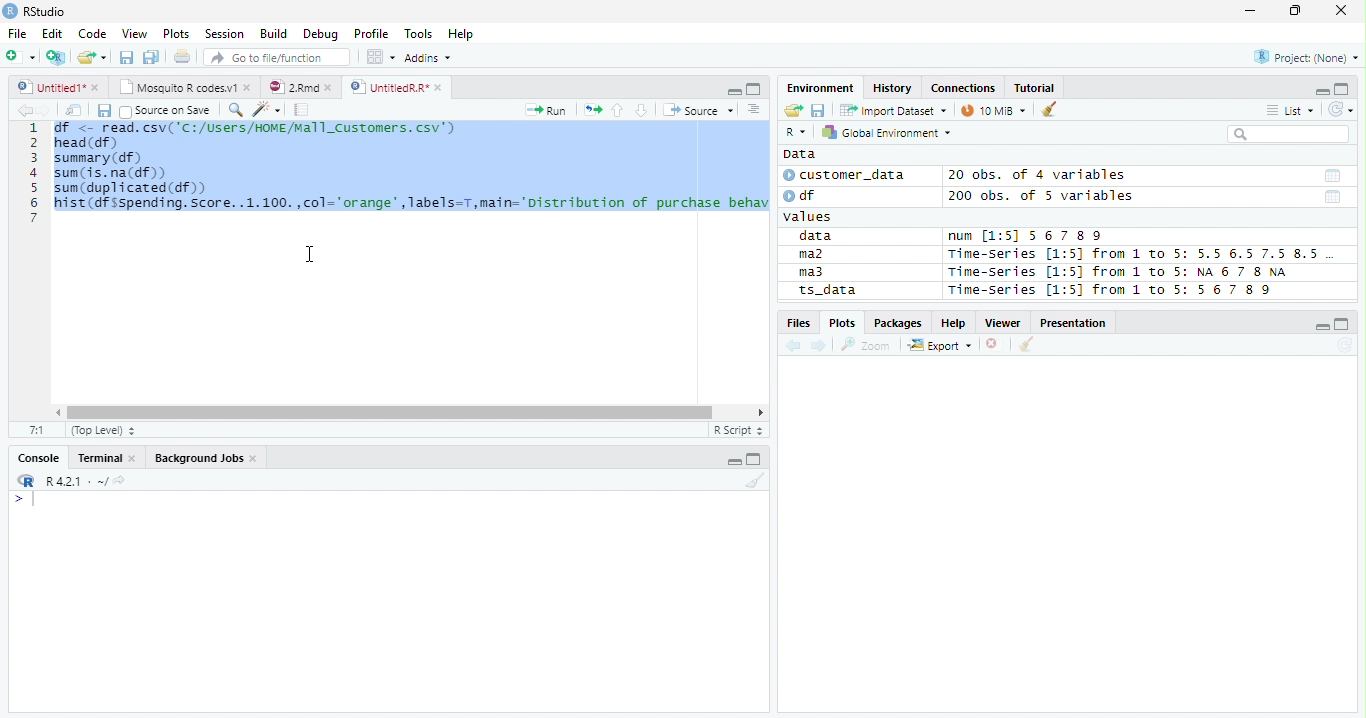  Describe the element at coordinates (548, 111) in the screenshot. I see `Run` at that location.